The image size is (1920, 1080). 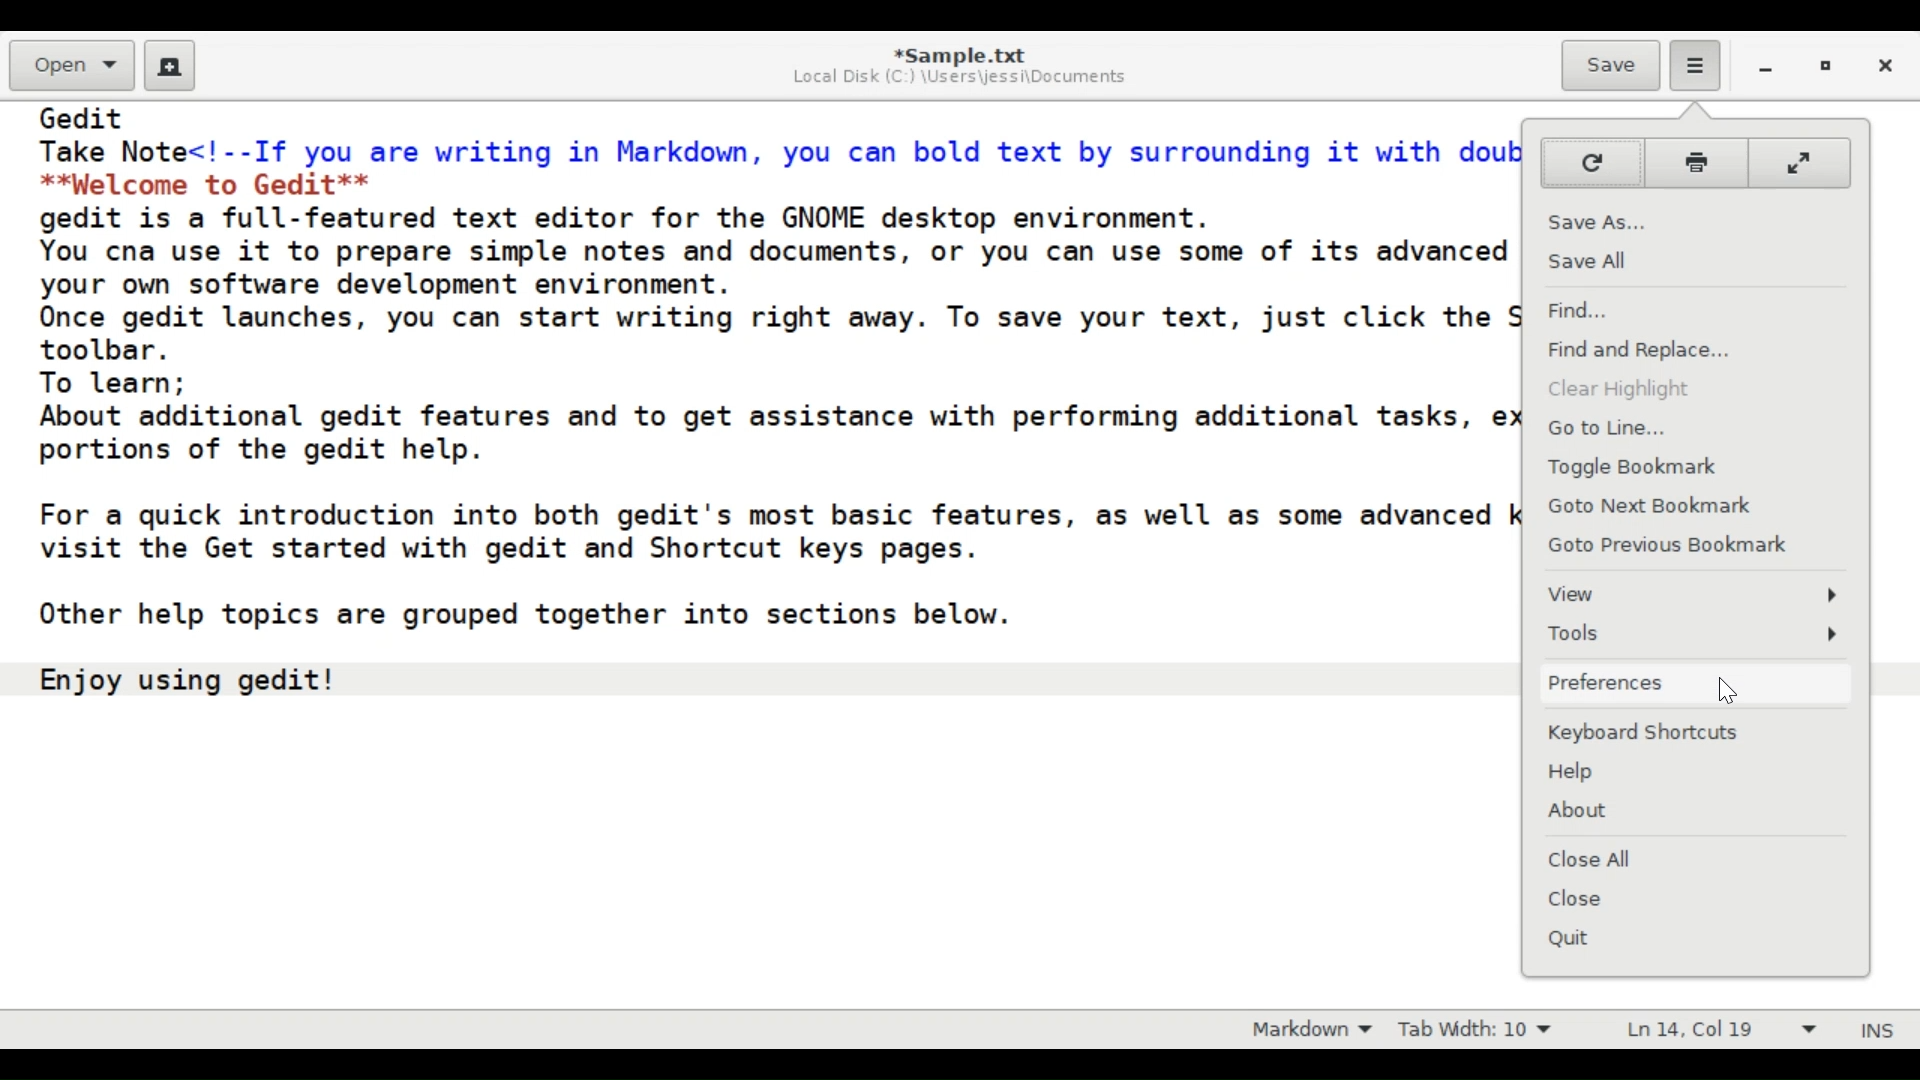 What do you see at coordinates (1689, 429) in the screenshot?
I see `Go to Line` at bounding box center [1689, 429].